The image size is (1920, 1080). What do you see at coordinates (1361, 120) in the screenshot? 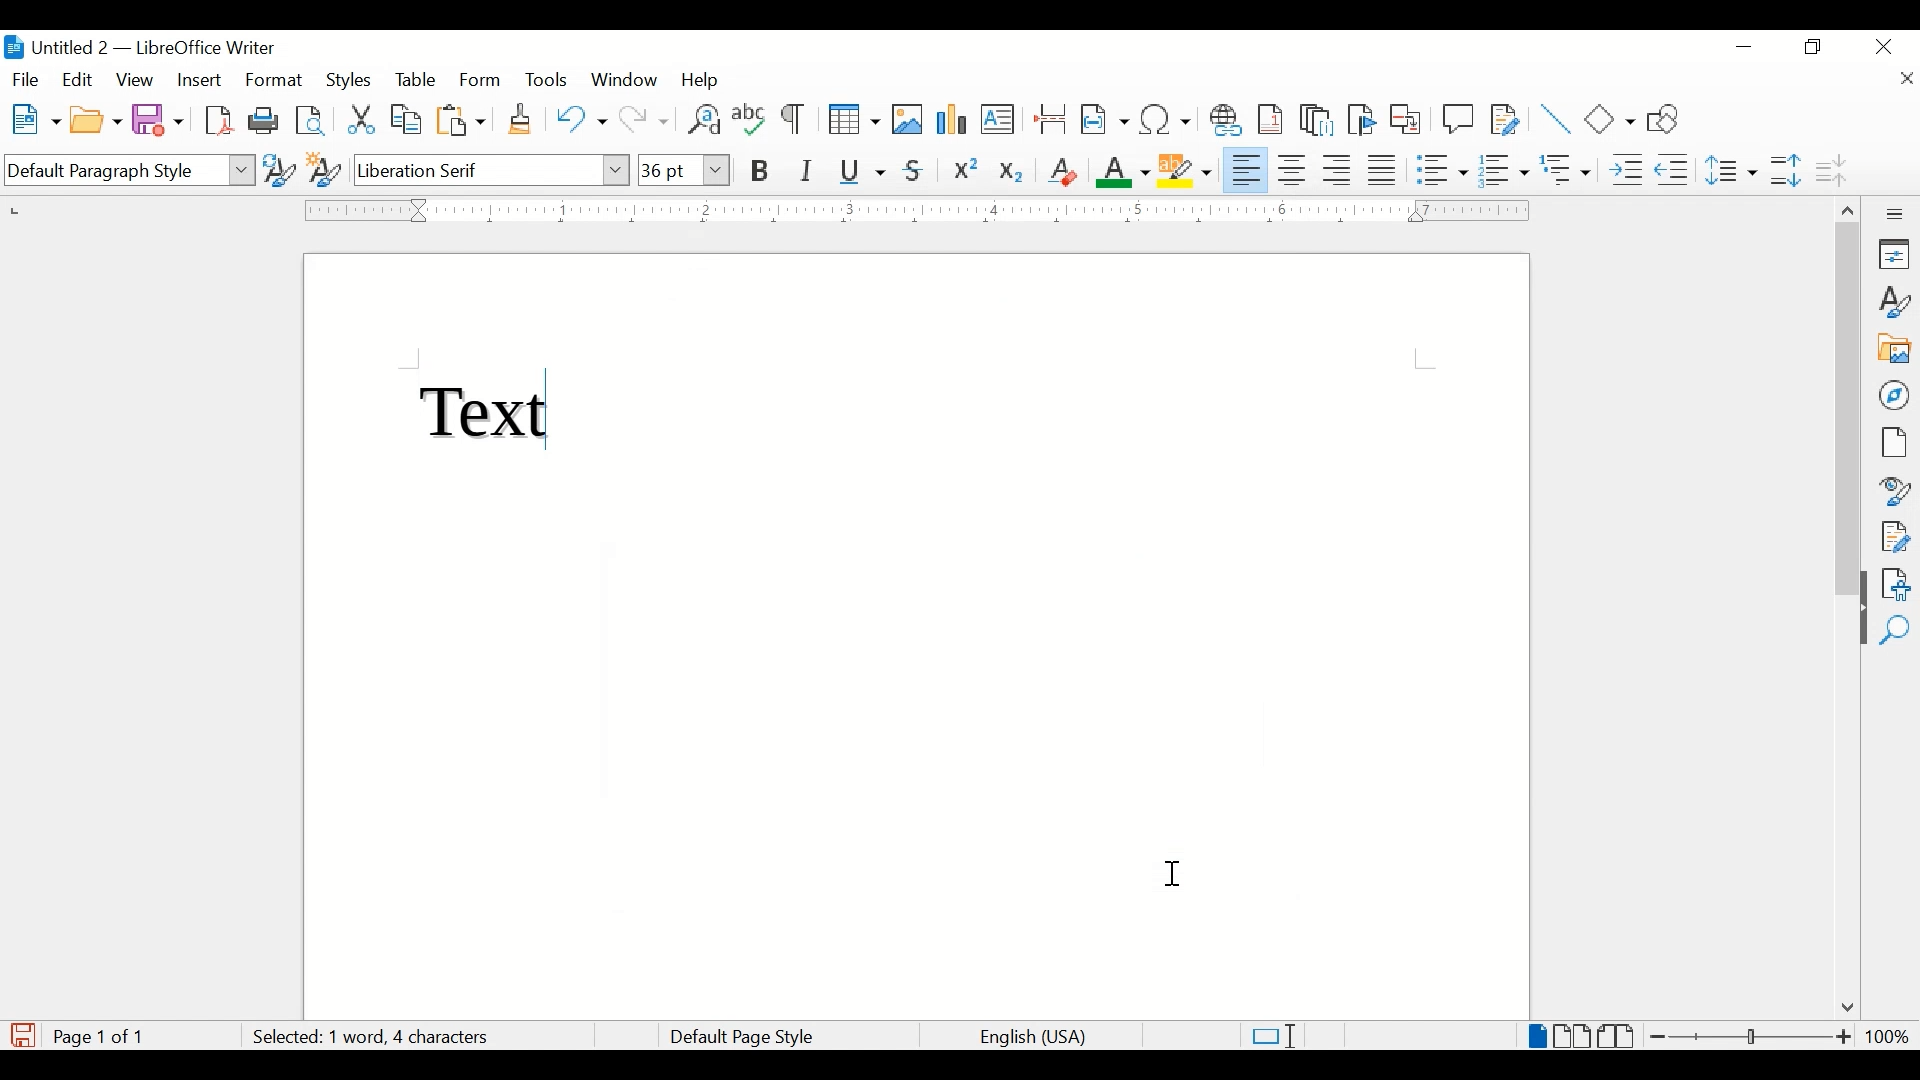
I see `inser bookmark` at bounding box center [1361, 120].